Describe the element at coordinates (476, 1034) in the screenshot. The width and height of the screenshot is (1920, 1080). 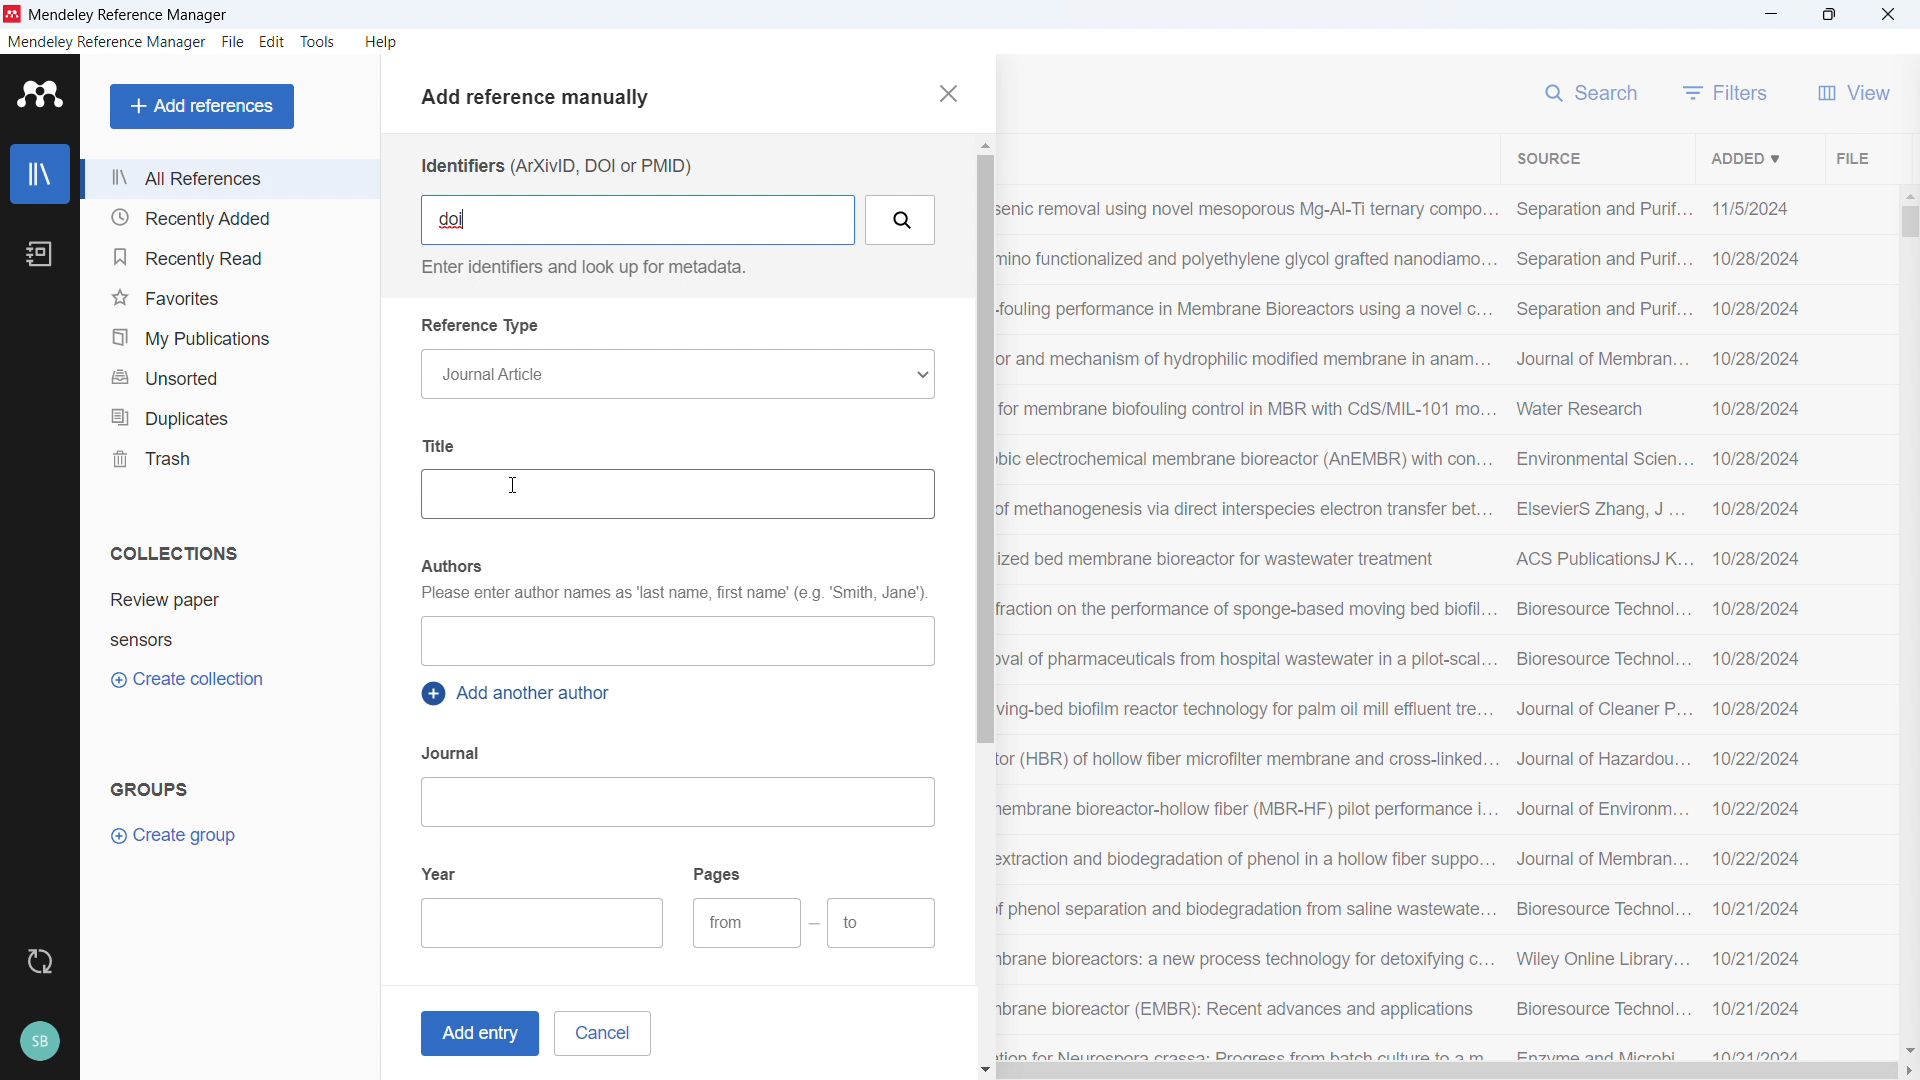
I see `Add entry ` at that location.